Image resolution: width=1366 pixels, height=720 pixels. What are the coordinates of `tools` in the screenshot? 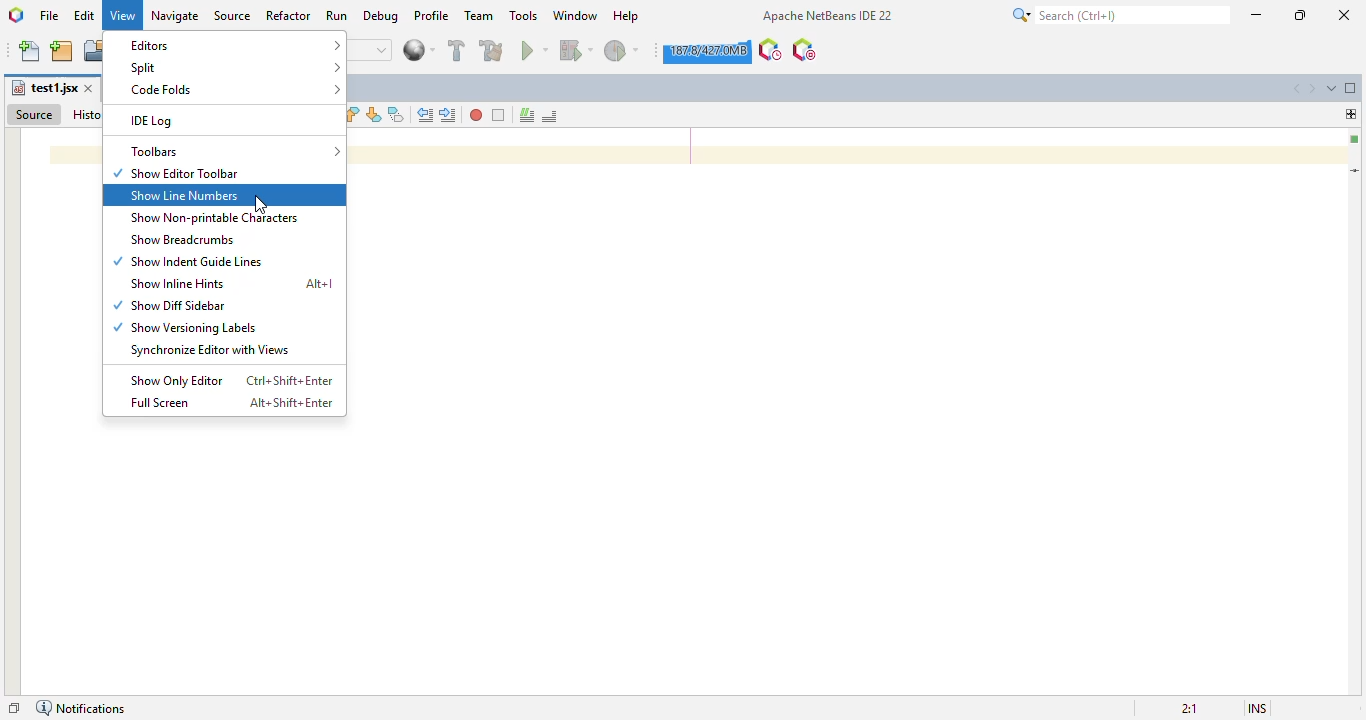 It's located at (524, 14).